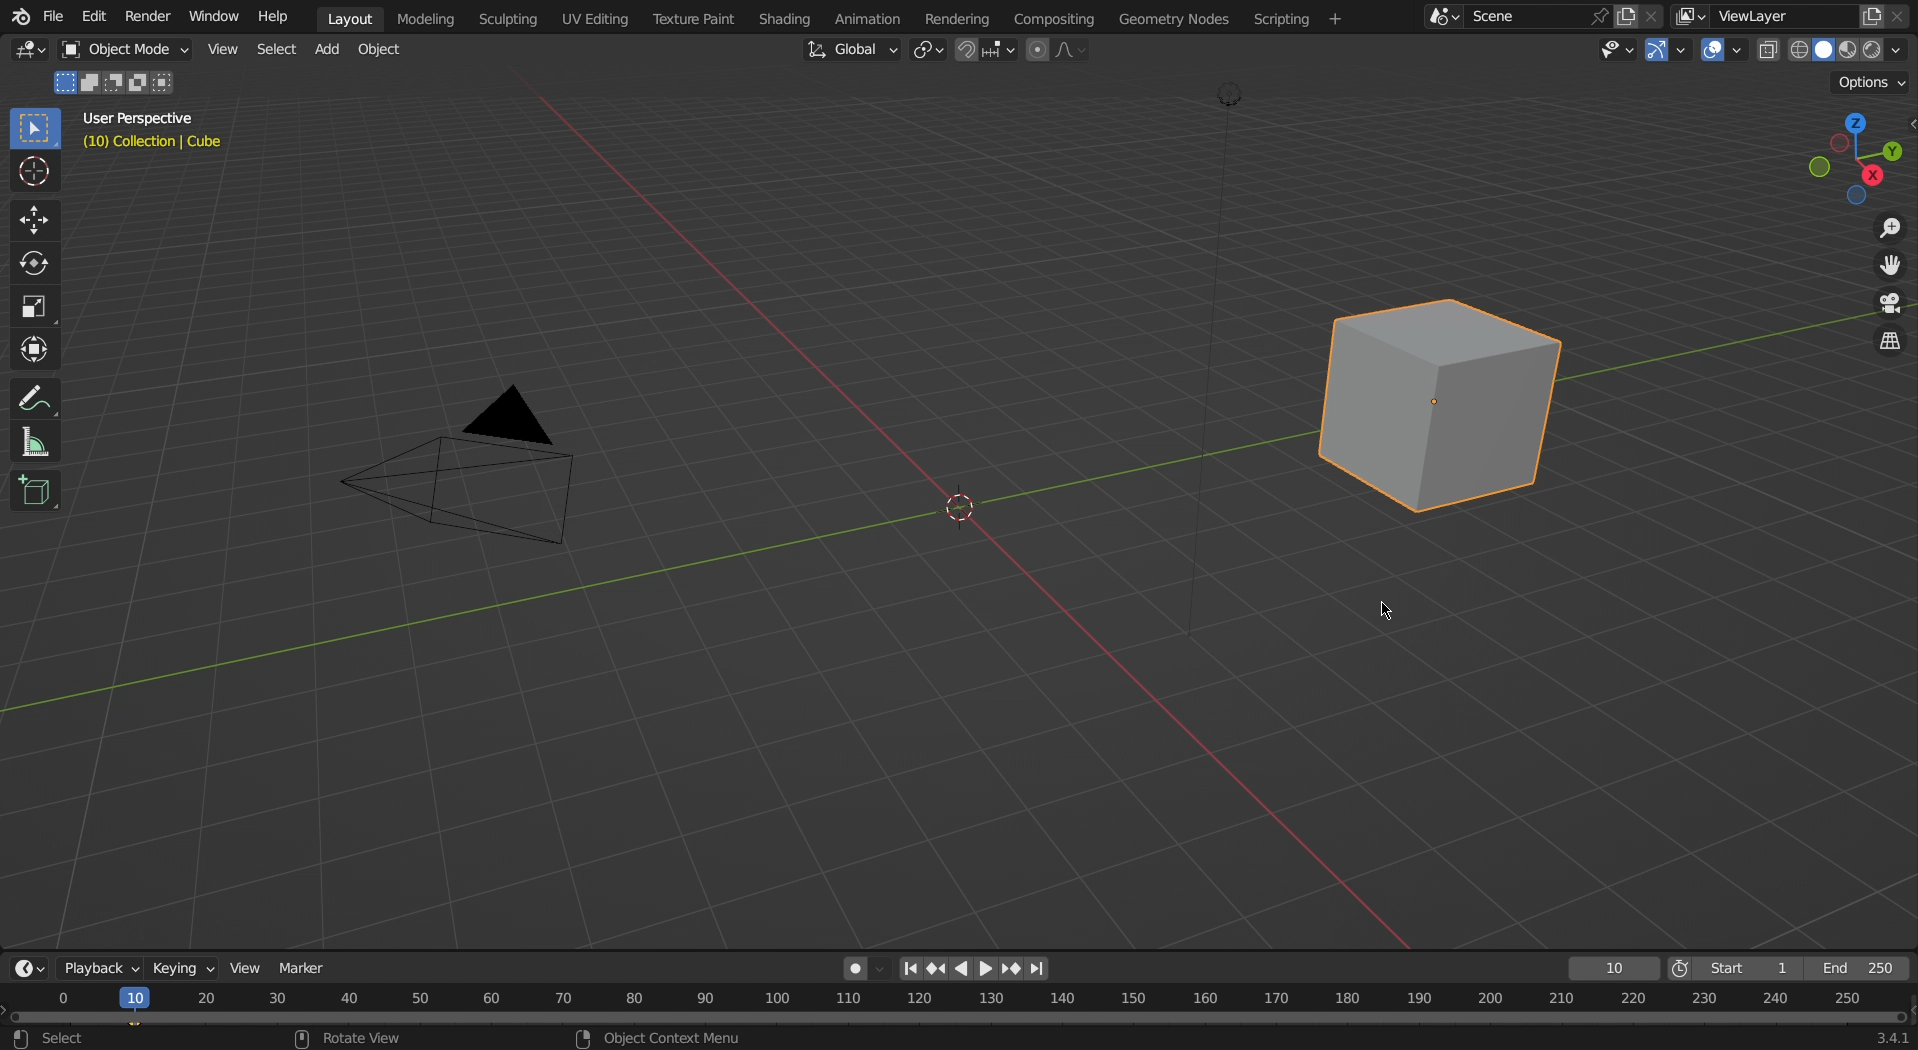 The height and width of the screenshot is (1050, 1918). I want to click on Select Box, so click(34, 129).